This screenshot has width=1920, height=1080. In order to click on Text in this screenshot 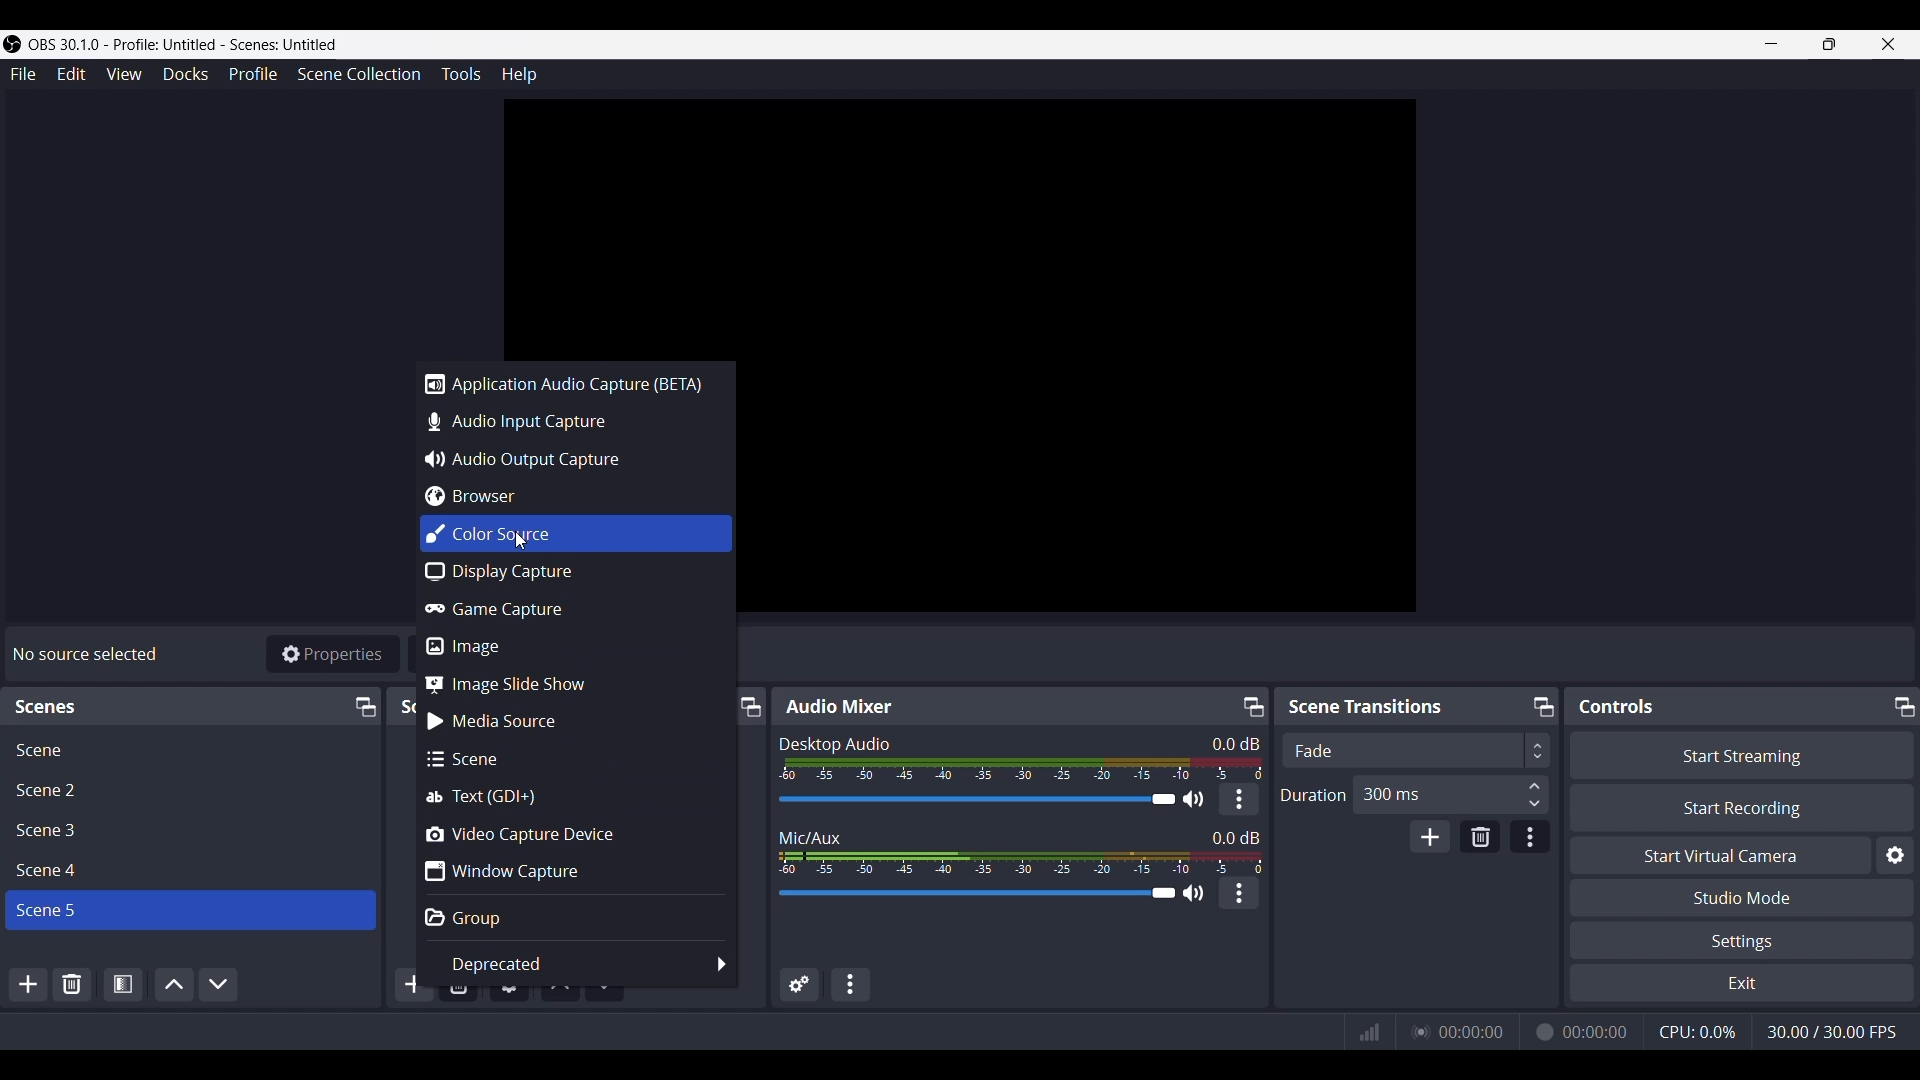, I will do `click(833, 743)`.